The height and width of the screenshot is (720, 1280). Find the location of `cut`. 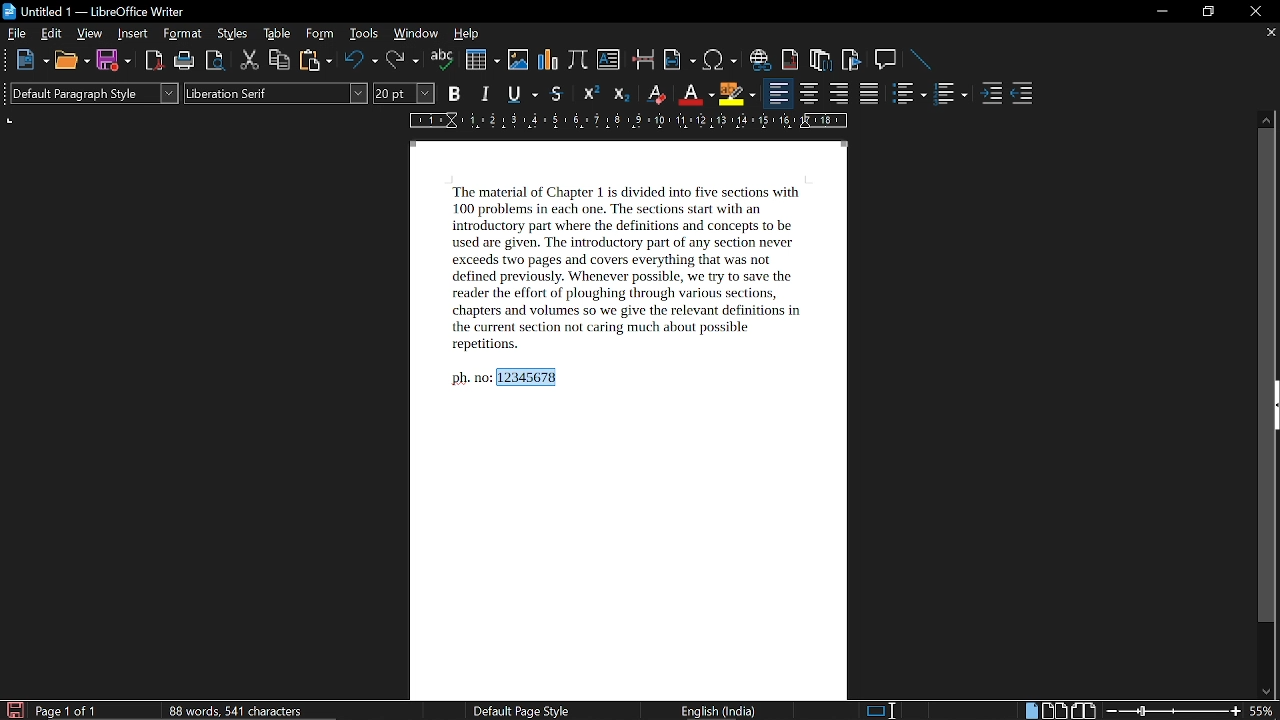

cut is located at coordinates (250, 61).